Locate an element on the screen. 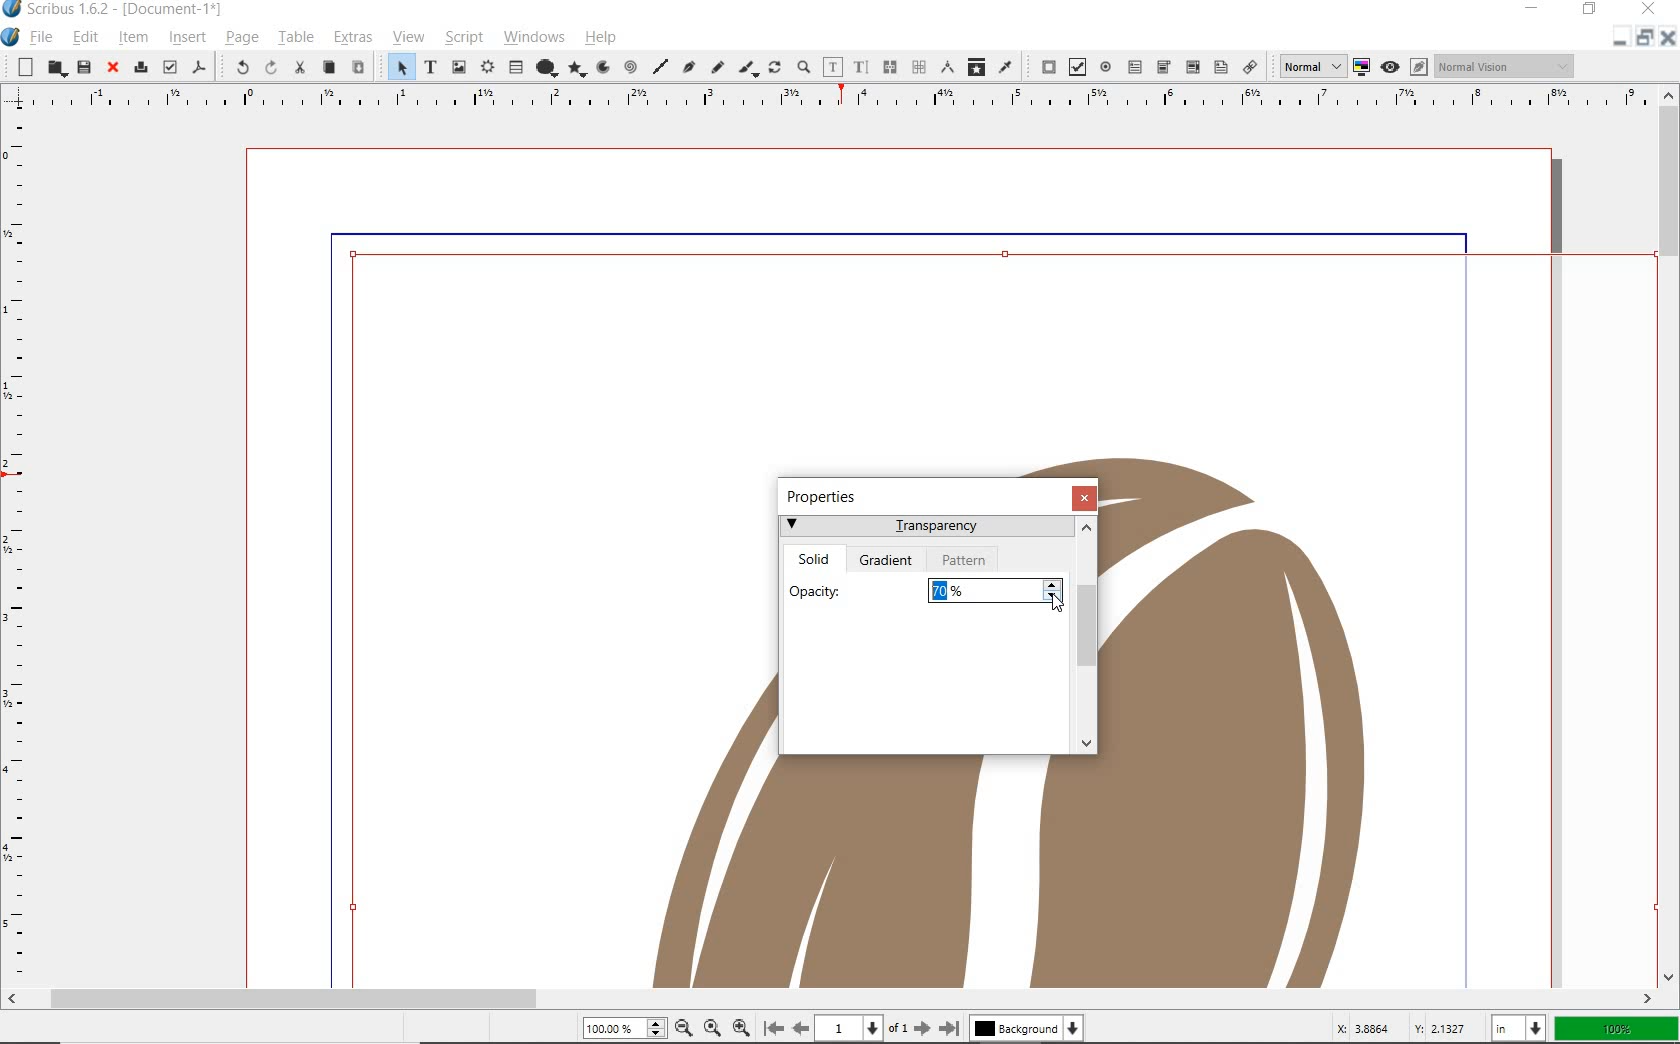 The width and height of the screenshot is (1680, 1044). save as pdf is located at coordinates (196, 69).